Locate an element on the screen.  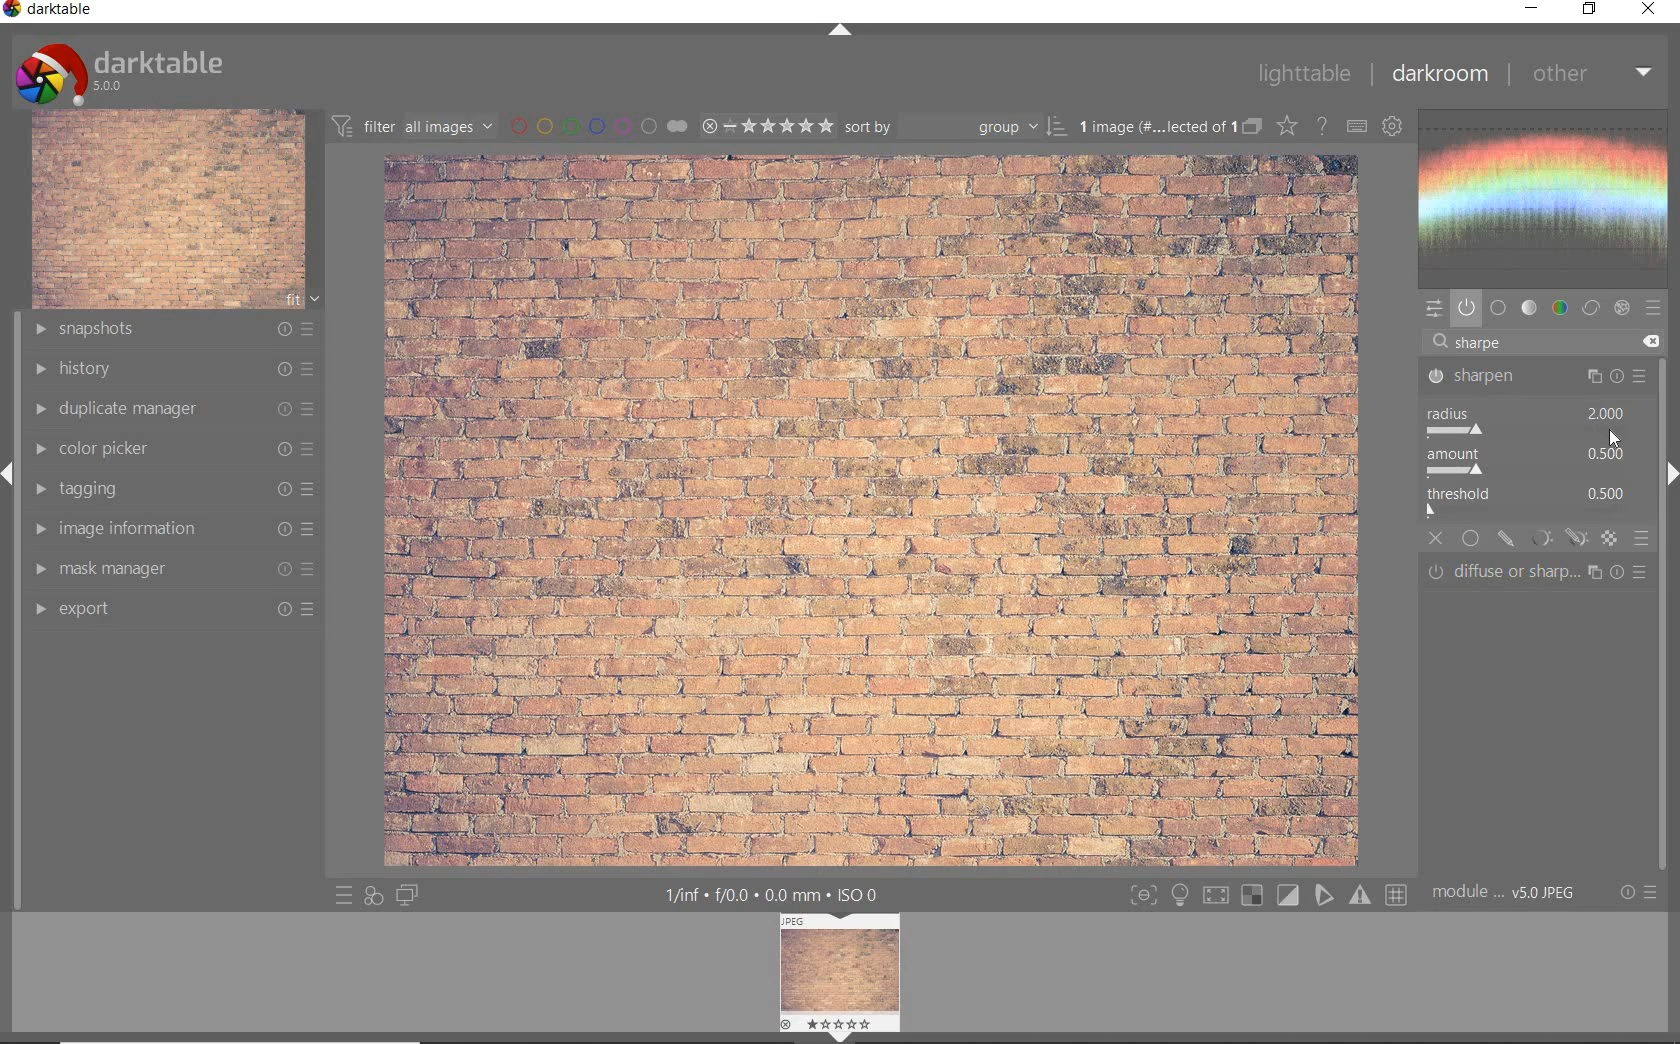
quick access for applying any style is located at coordinates (372, 898).